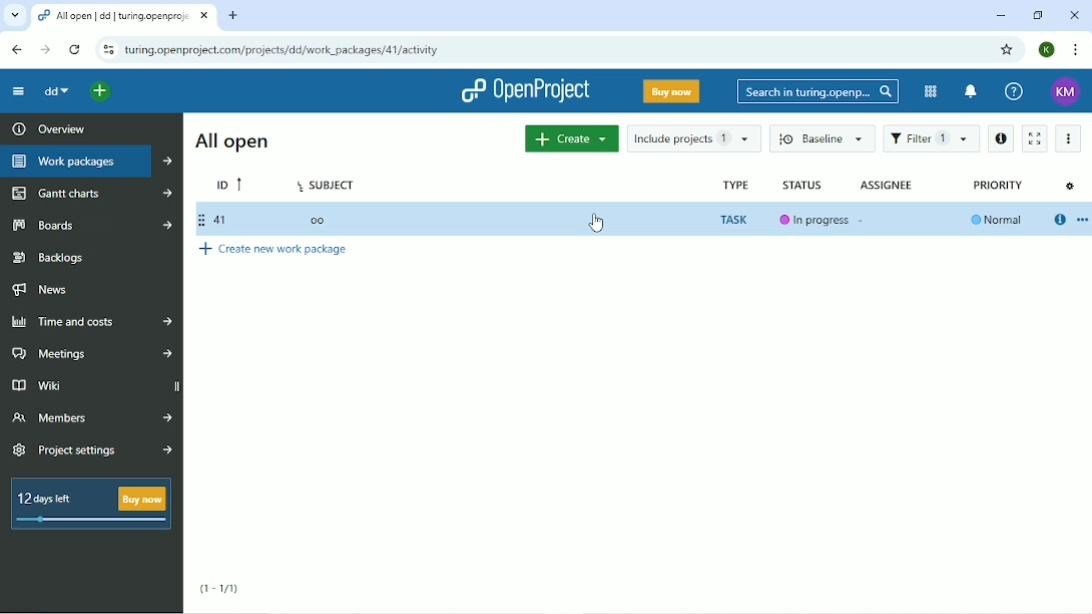 The width and height of the screenshot is (1092, 614). Describe the element at coordinates (1047, 49) in the screenshot. I see `K` at that location.